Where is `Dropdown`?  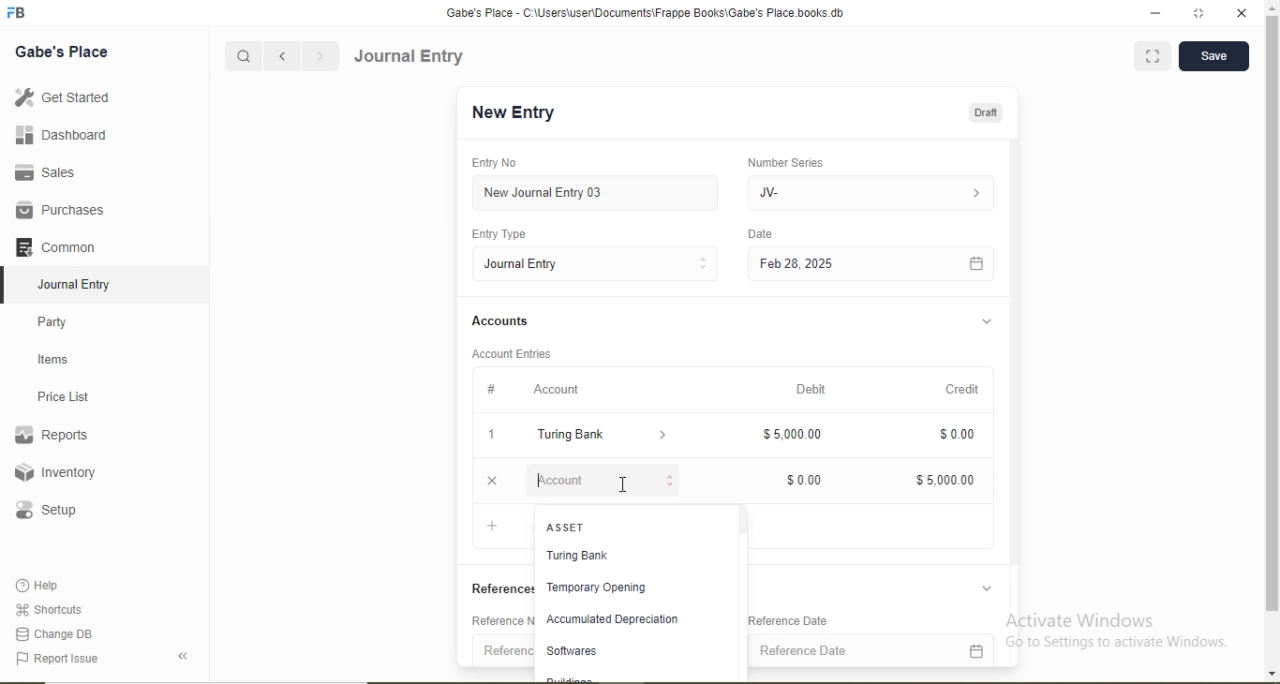
Dropdown is located at coordinates (984, 588).